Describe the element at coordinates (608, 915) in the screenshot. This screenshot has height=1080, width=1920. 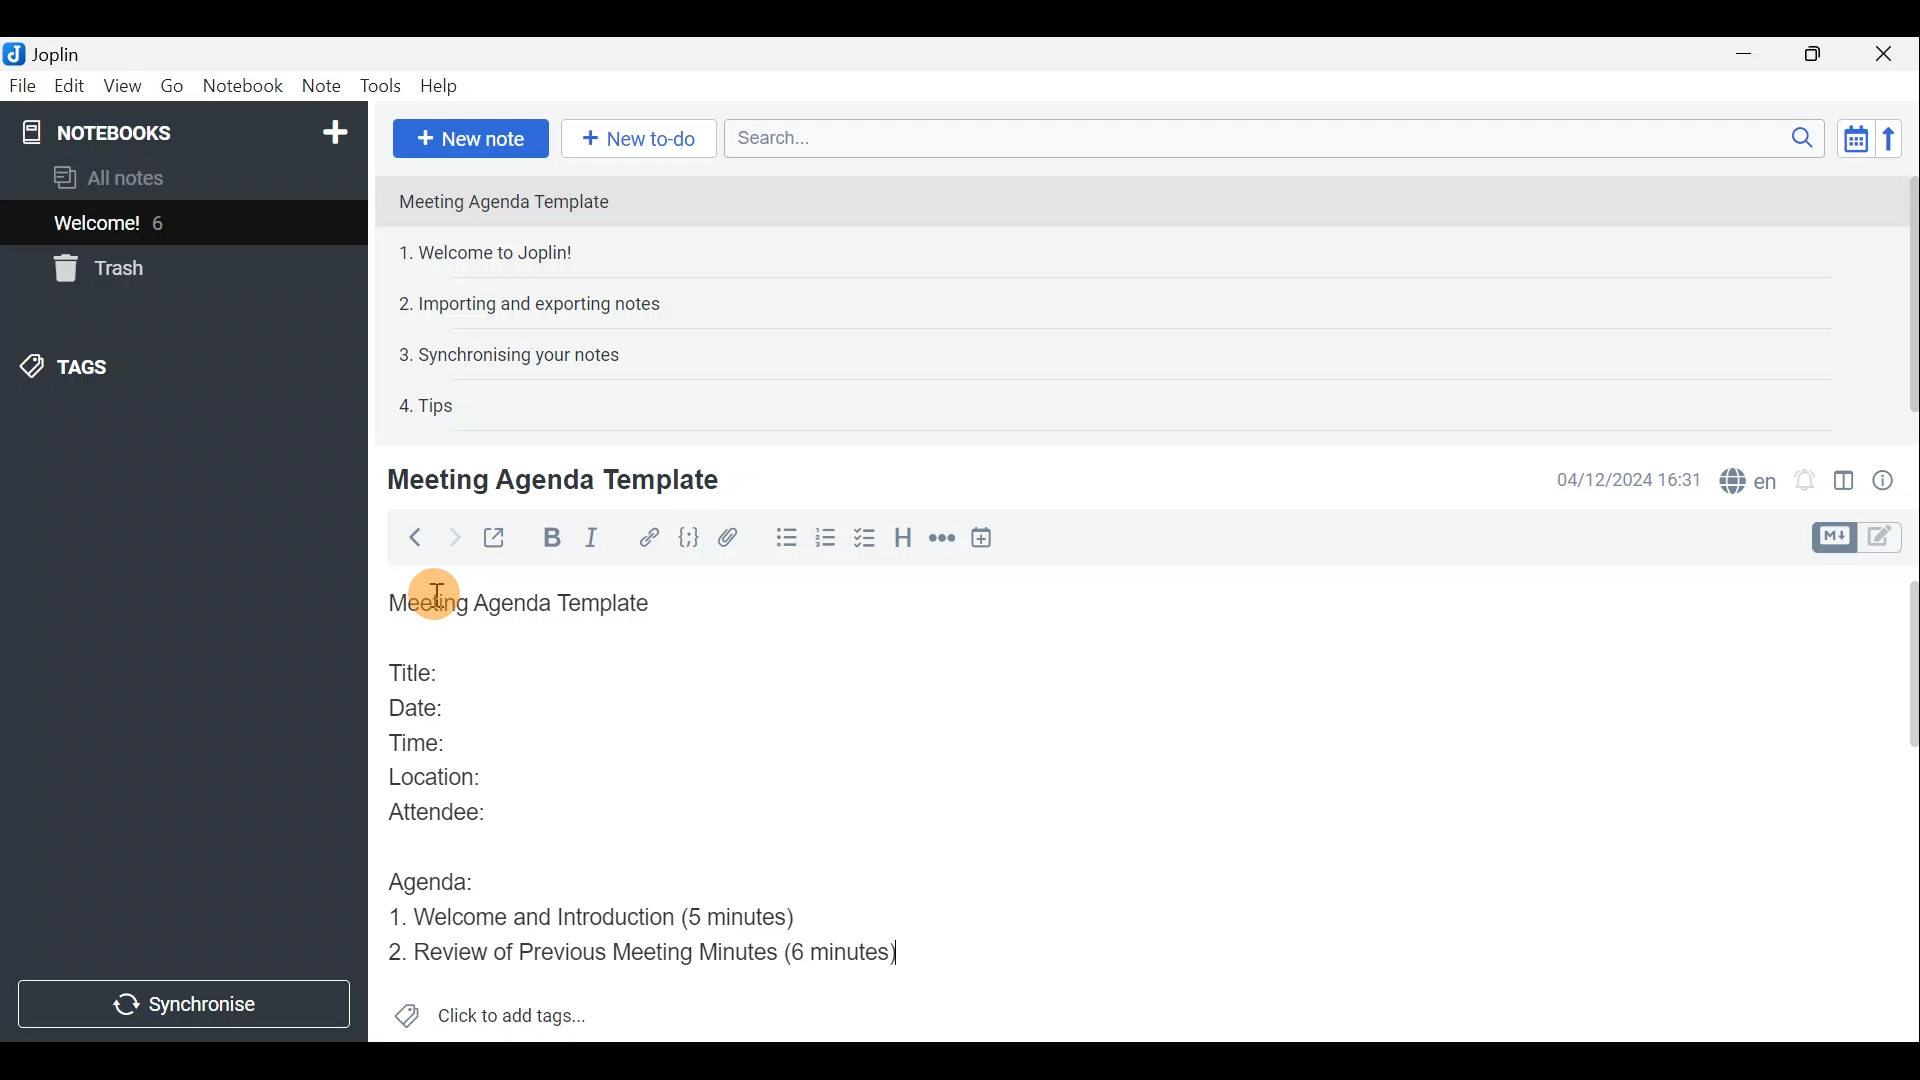
I see `1. Welcome and Introduction (5 minutes)` at that location.